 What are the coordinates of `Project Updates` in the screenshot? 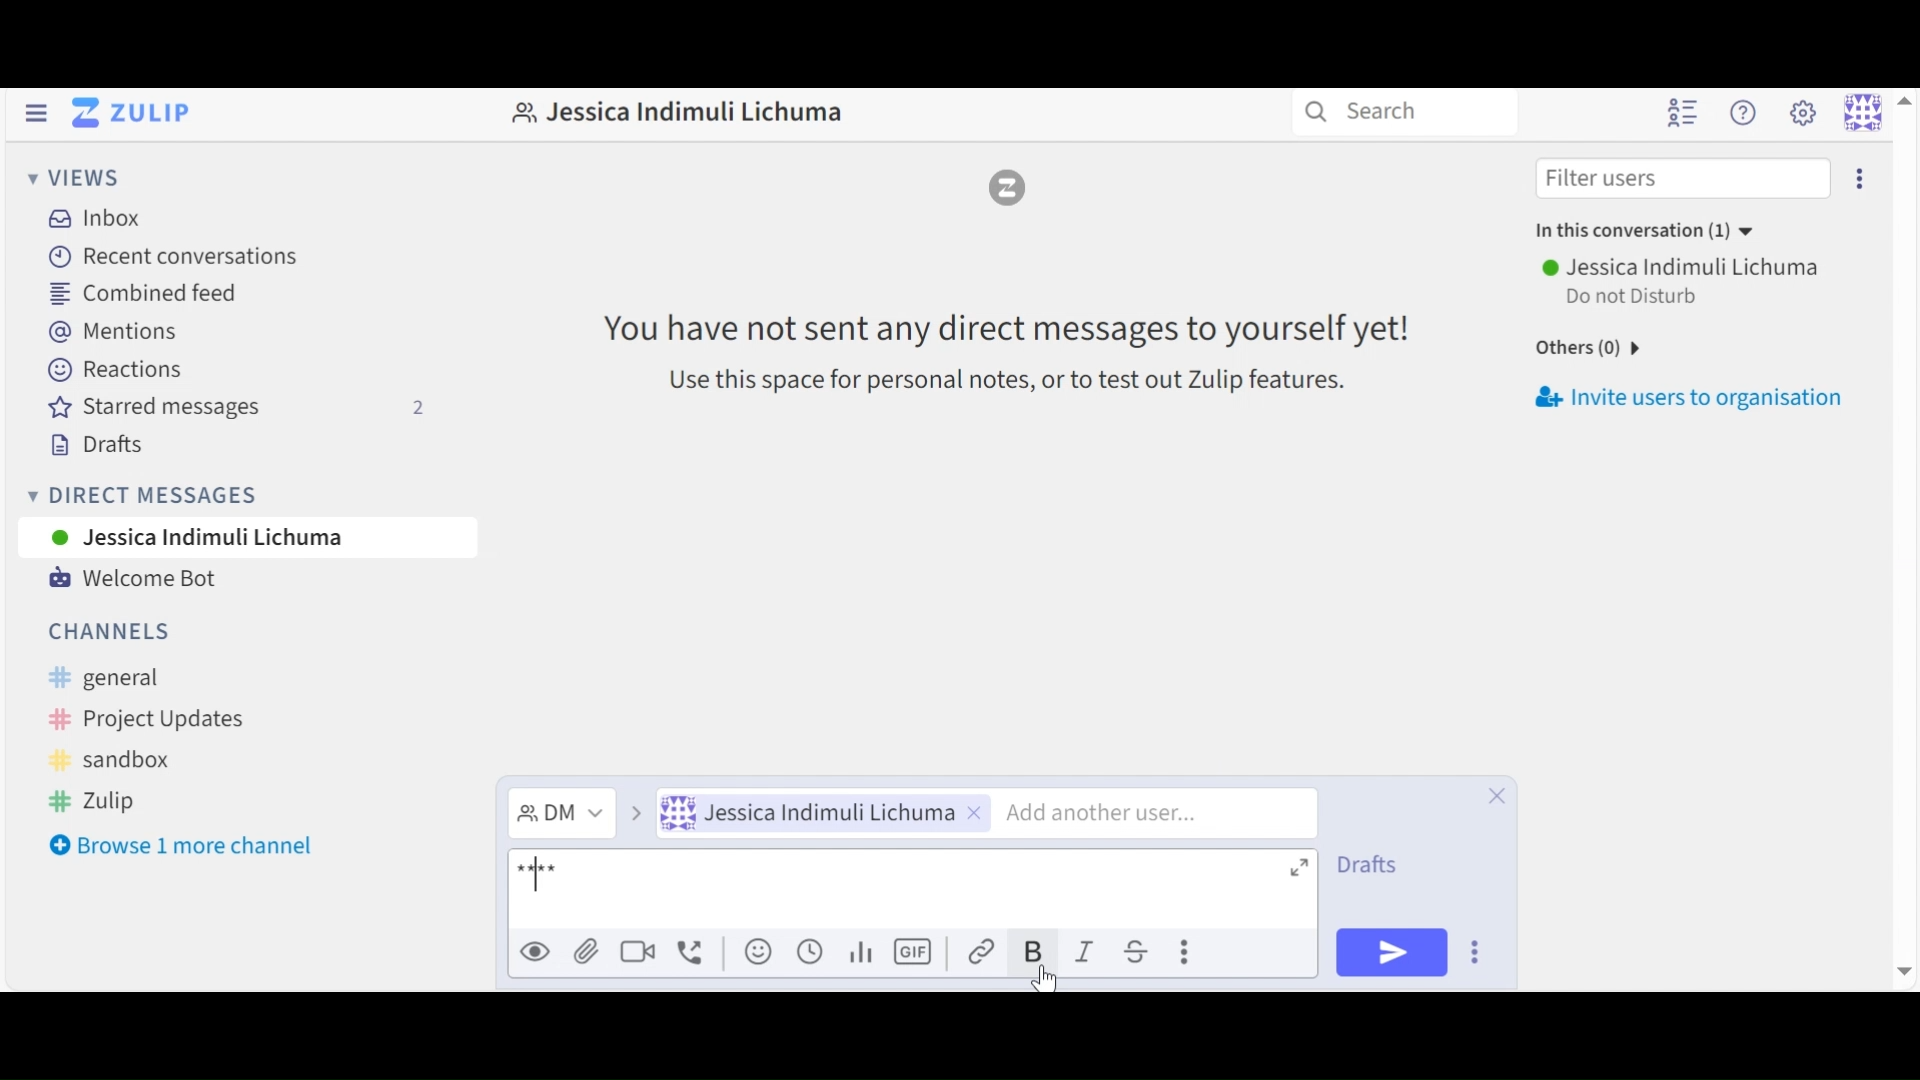 It's located at (141, 719).